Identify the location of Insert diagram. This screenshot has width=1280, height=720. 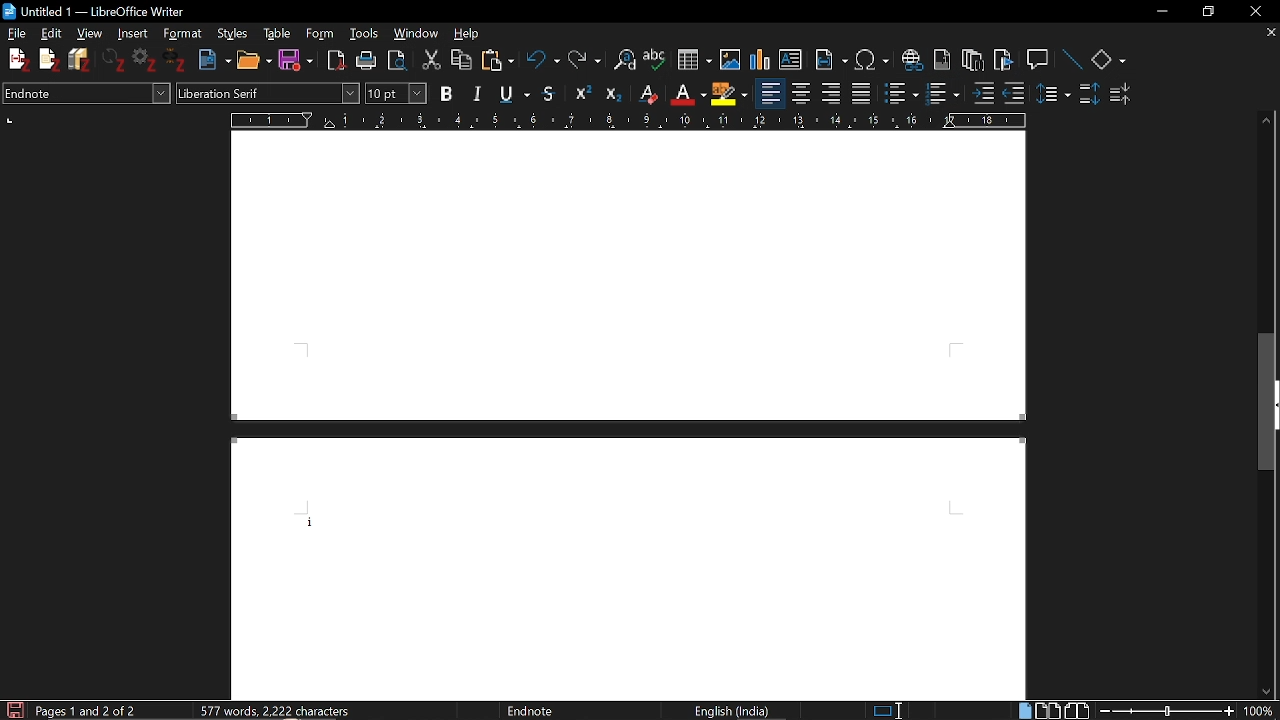
(759, 60).